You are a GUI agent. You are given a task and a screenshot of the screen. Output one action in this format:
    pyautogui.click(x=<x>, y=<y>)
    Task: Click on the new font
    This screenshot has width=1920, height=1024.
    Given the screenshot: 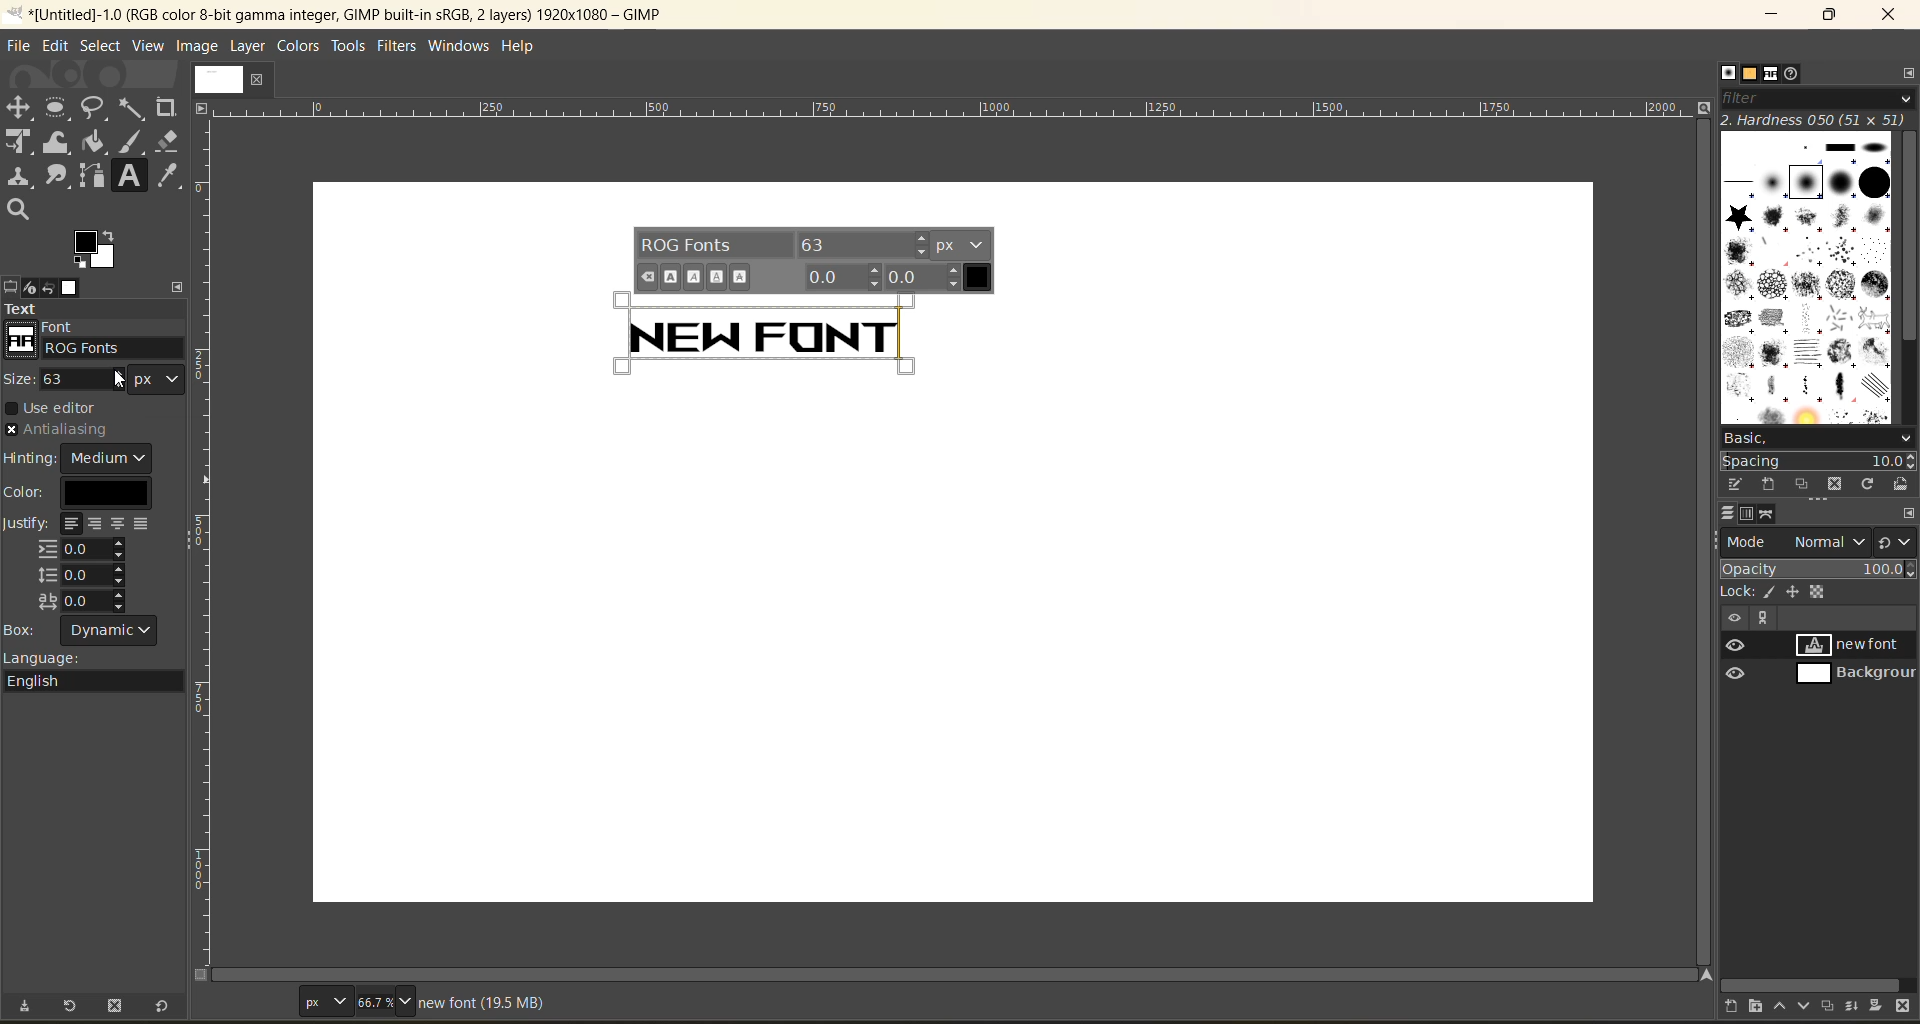 What is the action you would take?
    pyautogui.click(x=1859, y=647)
    